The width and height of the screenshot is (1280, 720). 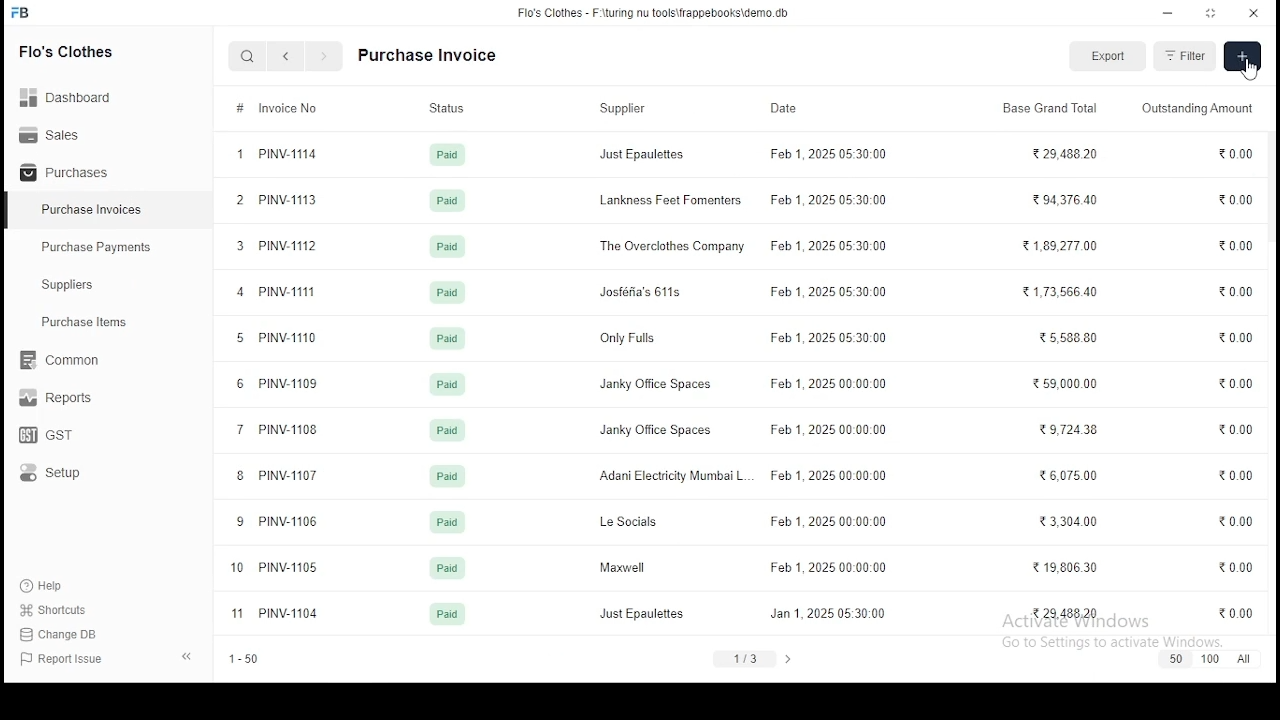 What do you see at coordinates (826, 339) in the screenshot?
I see `feb 1, 2025 05:30:00` at bounding box center [826, 339].